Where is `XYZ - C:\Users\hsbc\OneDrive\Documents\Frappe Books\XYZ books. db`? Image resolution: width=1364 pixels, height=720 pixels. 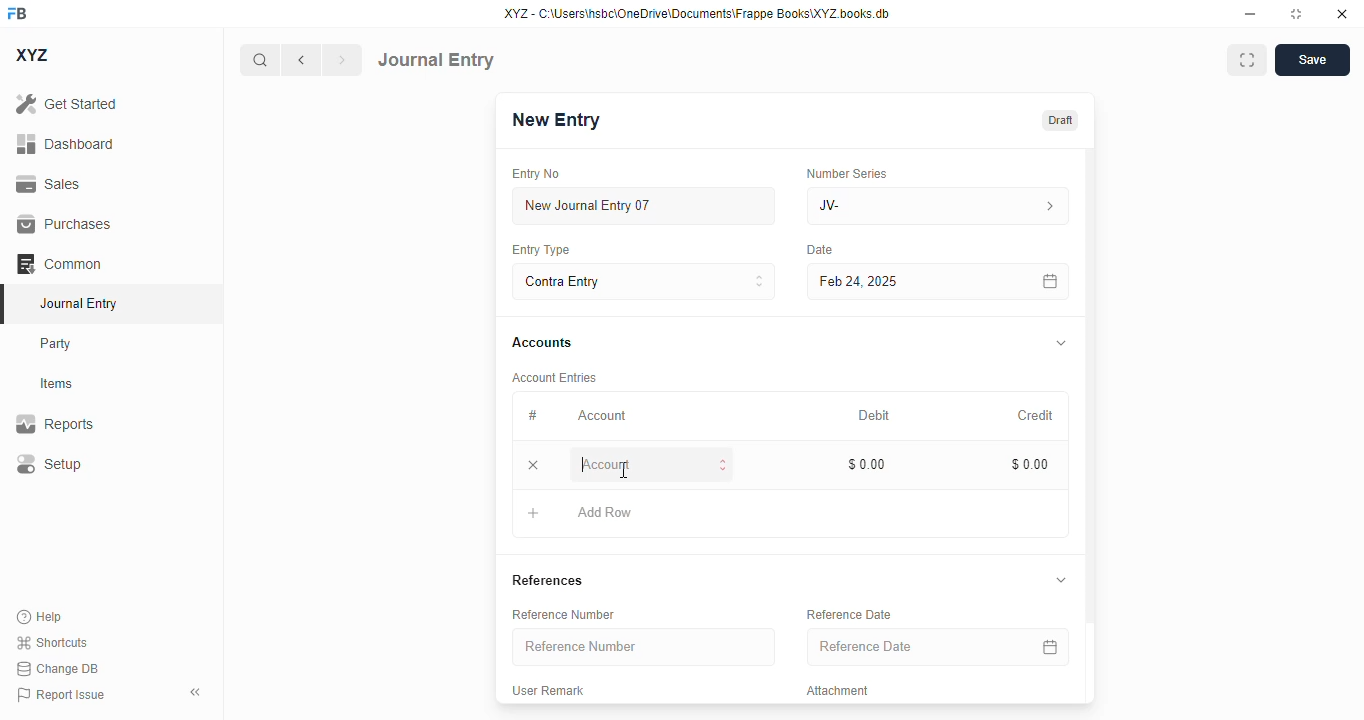
XYZ - C:\Users\hsbc\OneDrive\Documents\Frappe Books\XYZ books. db is located at coordinates (697, 14).